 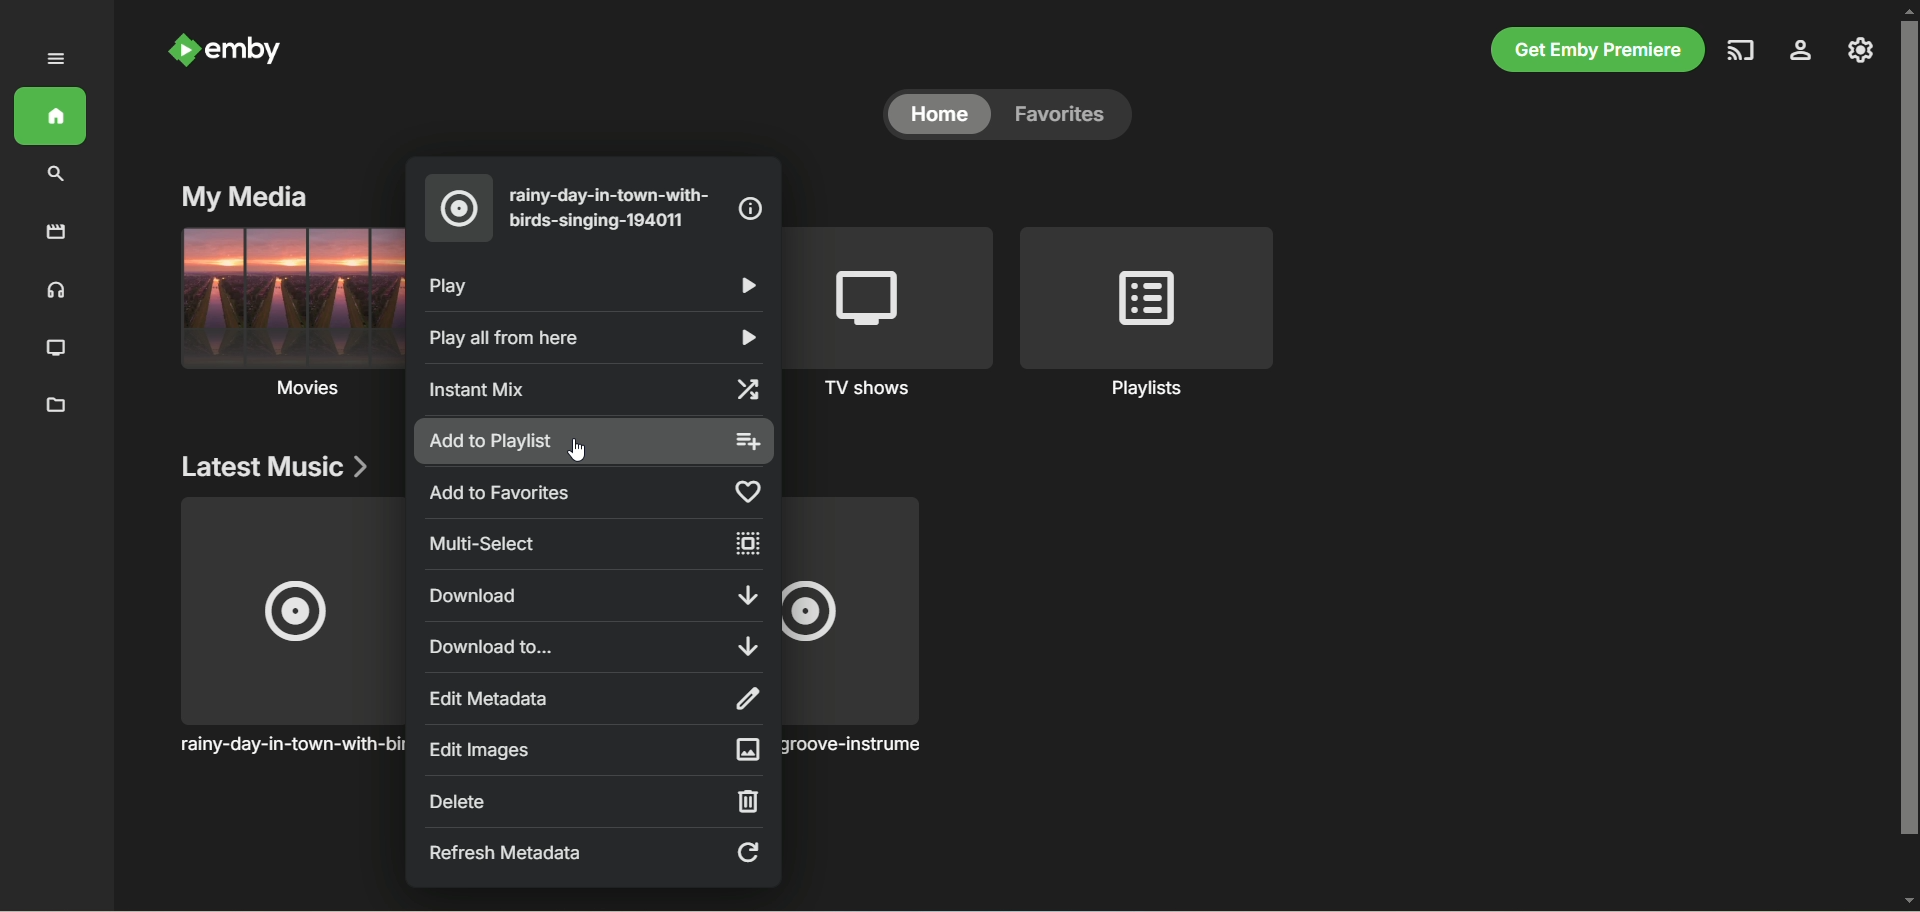 What do you see at coordinates (274, 466) in the screenshot?
I see `latest music` at bounding box center [274, 466].